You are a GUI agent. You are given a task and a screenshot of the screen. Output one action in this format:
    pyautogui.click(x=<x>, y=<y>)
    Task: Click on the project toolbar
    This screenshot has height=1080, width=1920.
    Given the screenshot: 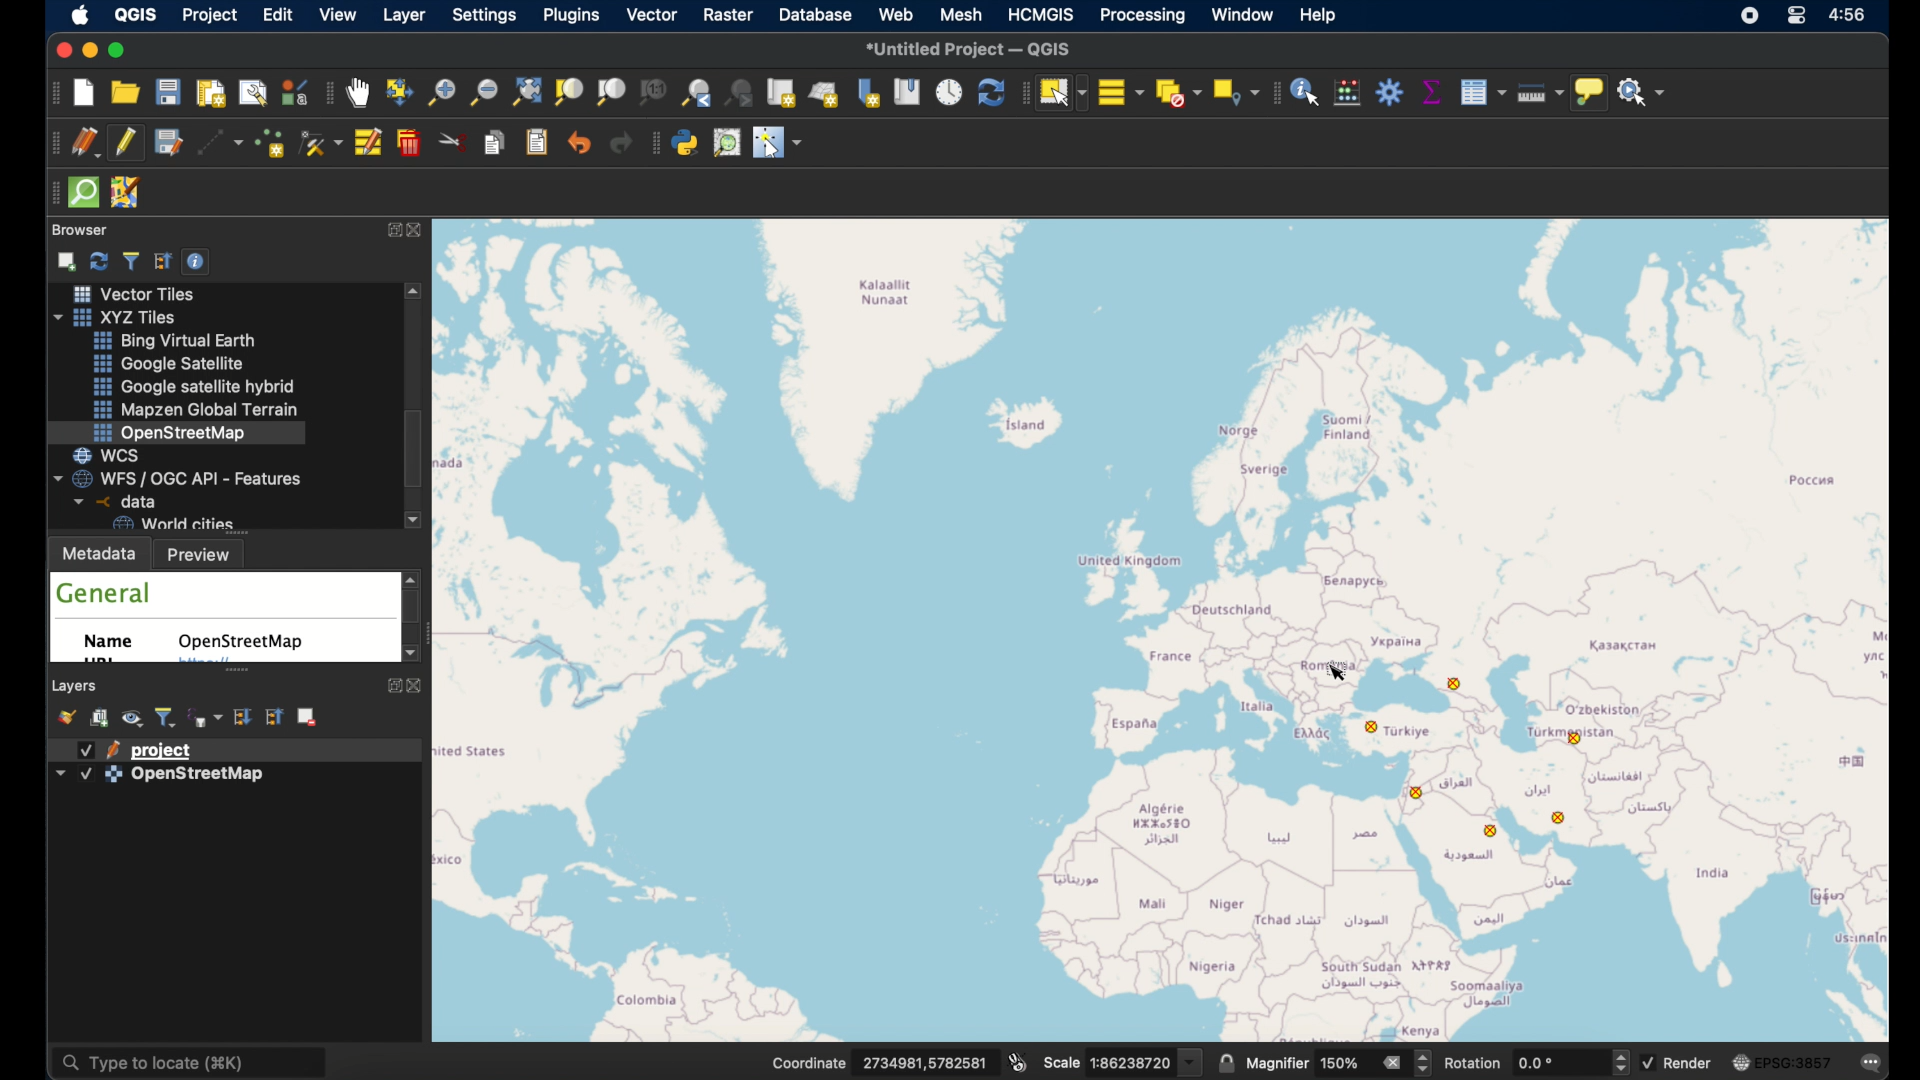 What is the action you would take?
    pyautogui.click(x=50, y=95)
    